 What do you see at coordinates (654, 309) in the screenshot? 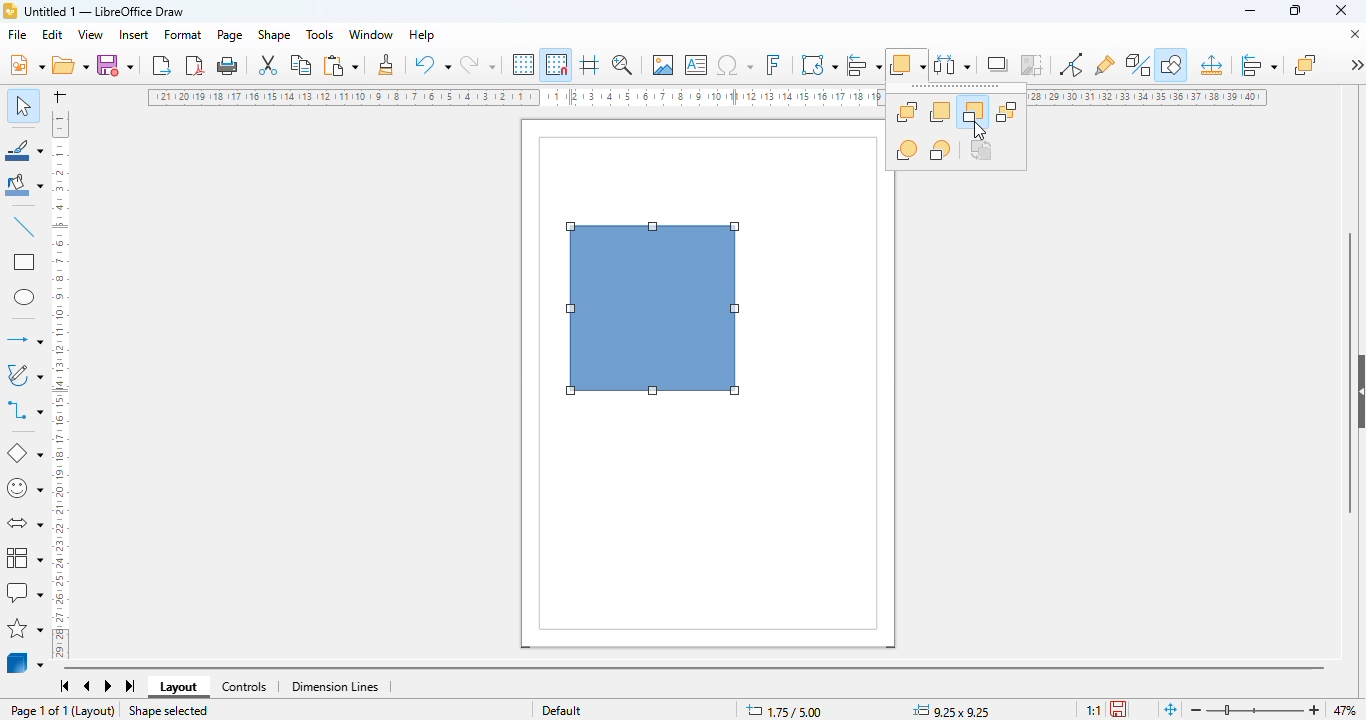
I see `object selected` at bounding box center [654, 309].